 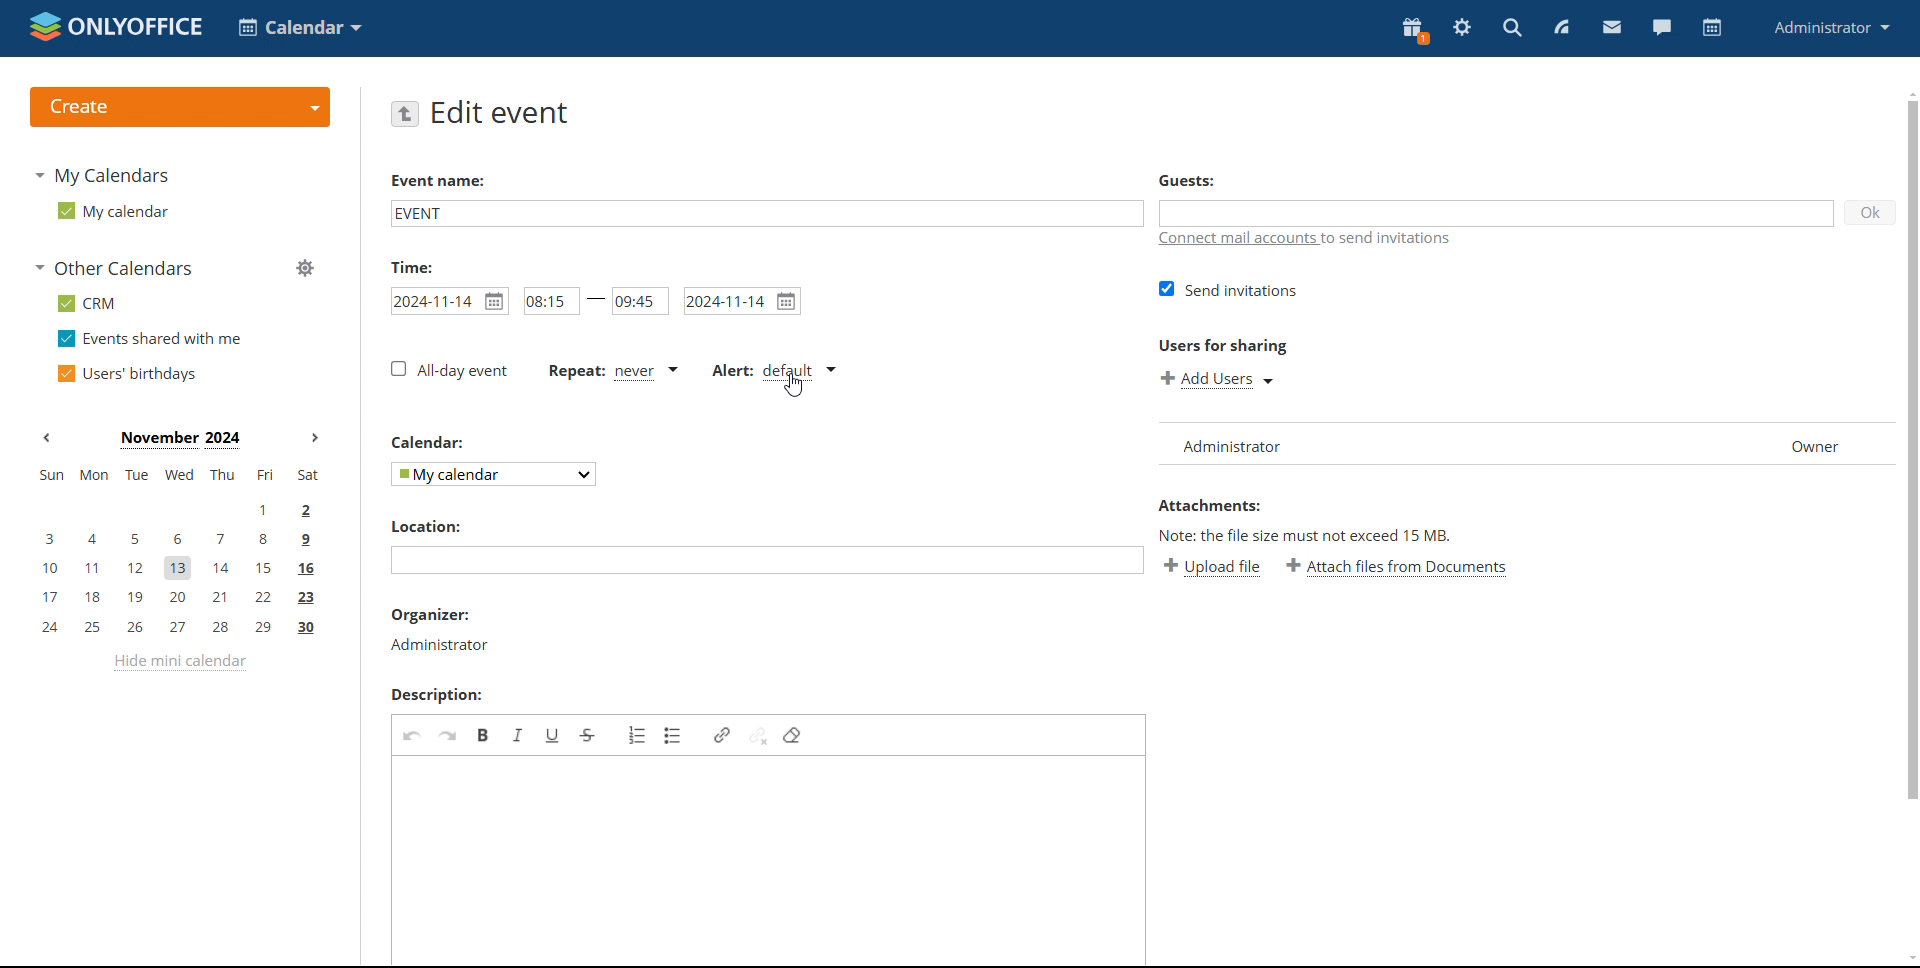 I want to click on attach file from documents, so click(x=1396, y=568).